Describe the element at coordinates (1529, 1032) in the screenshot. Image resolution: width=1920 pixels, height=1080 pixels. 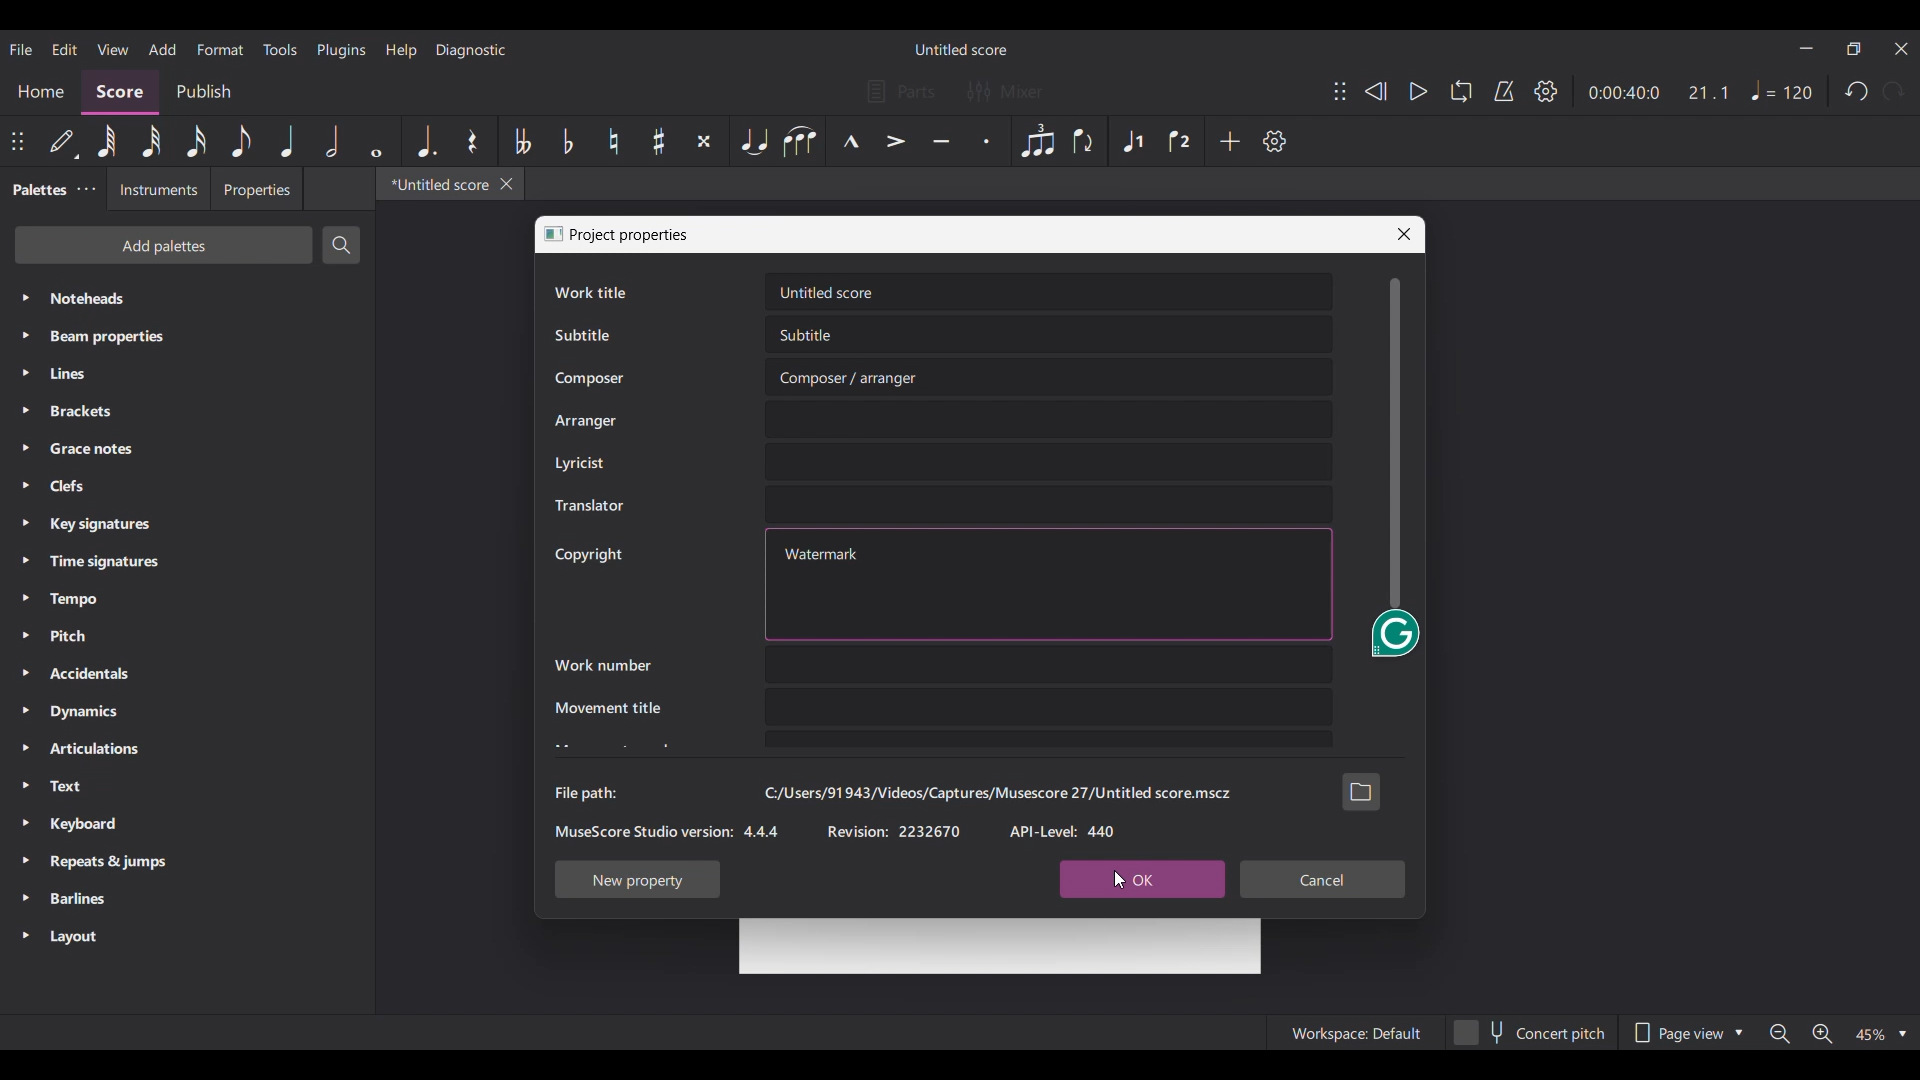
I see `Concert pitch toggle` at that location.